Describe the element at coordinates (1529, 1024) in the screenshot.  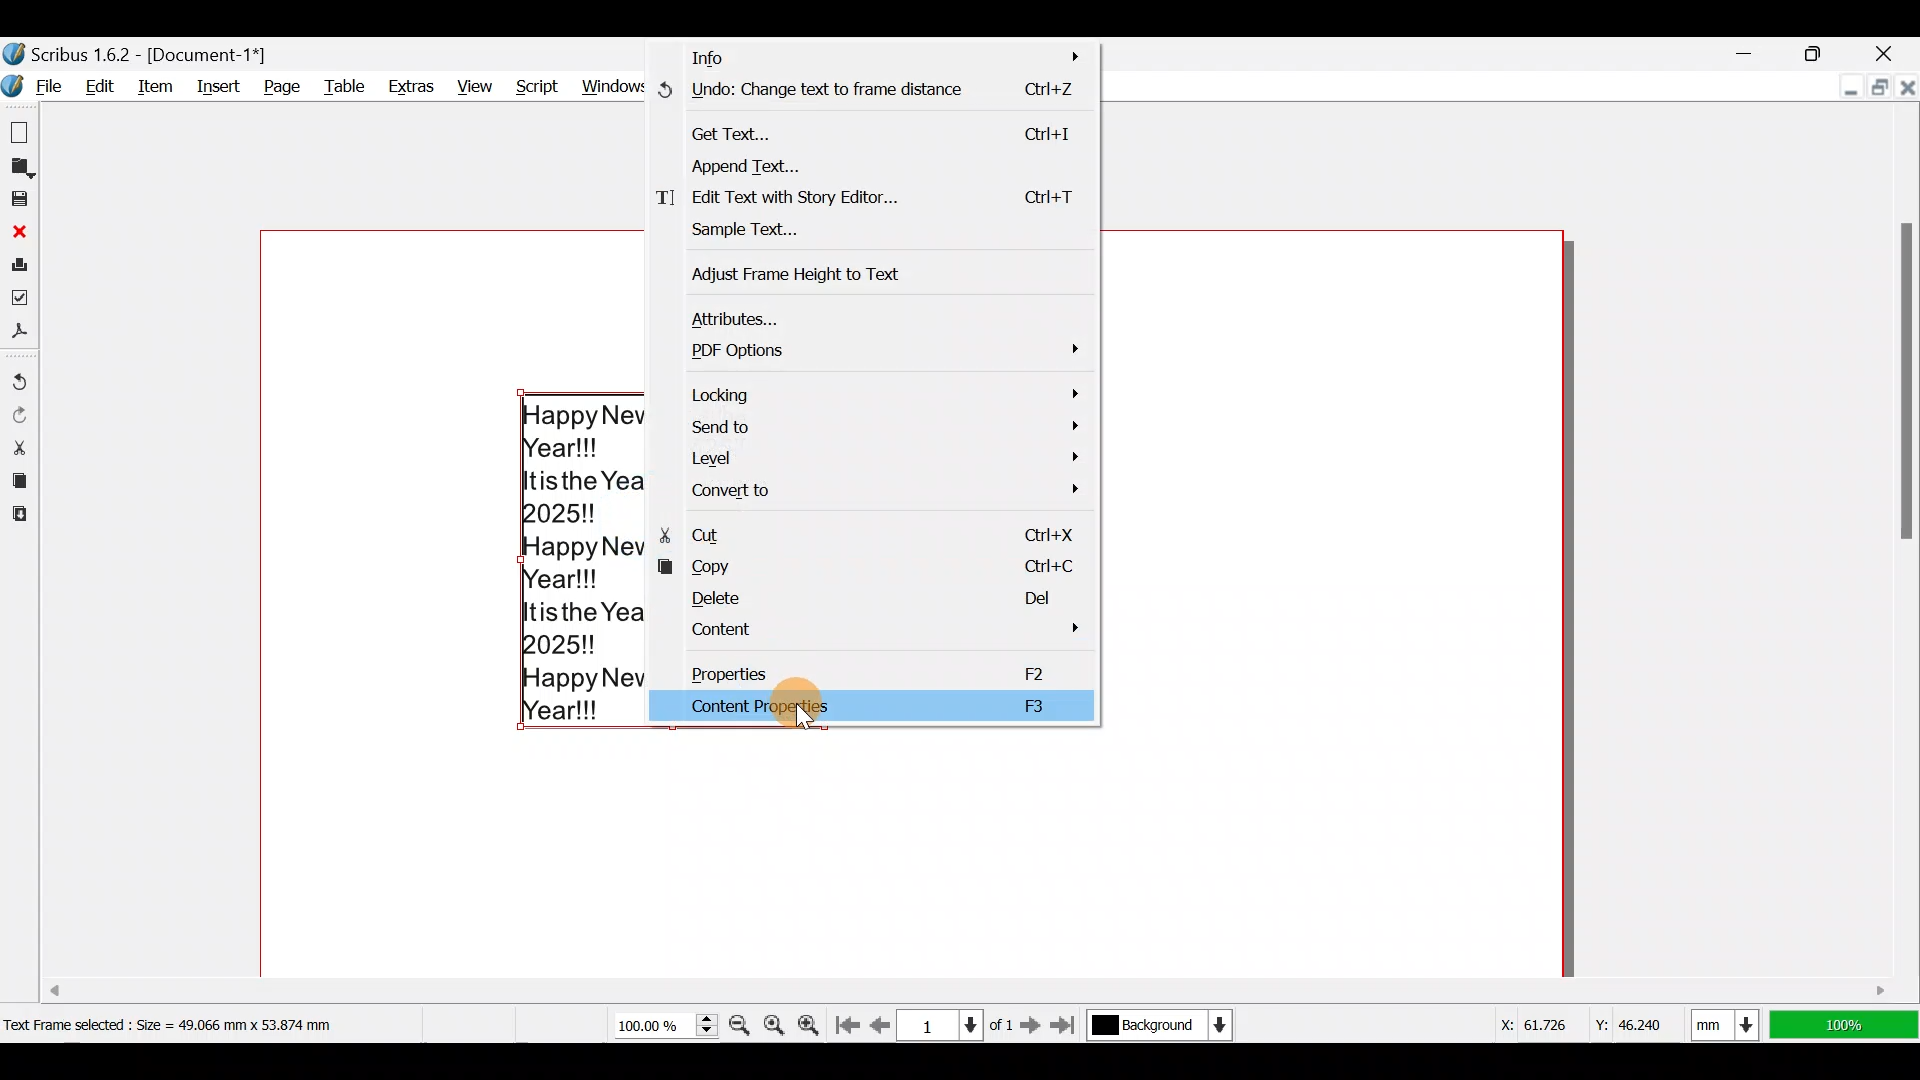
I see `X-axis dimension values` at that location.